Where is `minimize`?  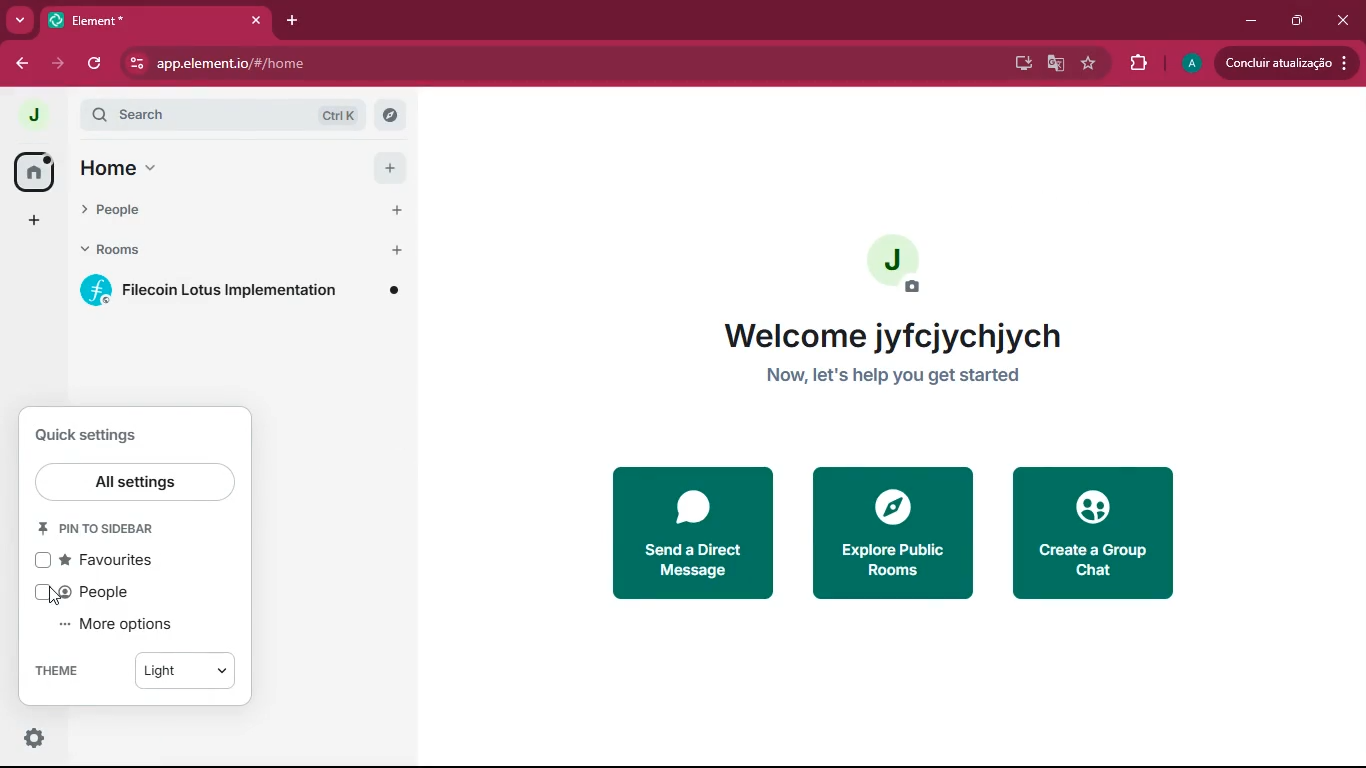
minimize is located at coordinates (1254, 21).